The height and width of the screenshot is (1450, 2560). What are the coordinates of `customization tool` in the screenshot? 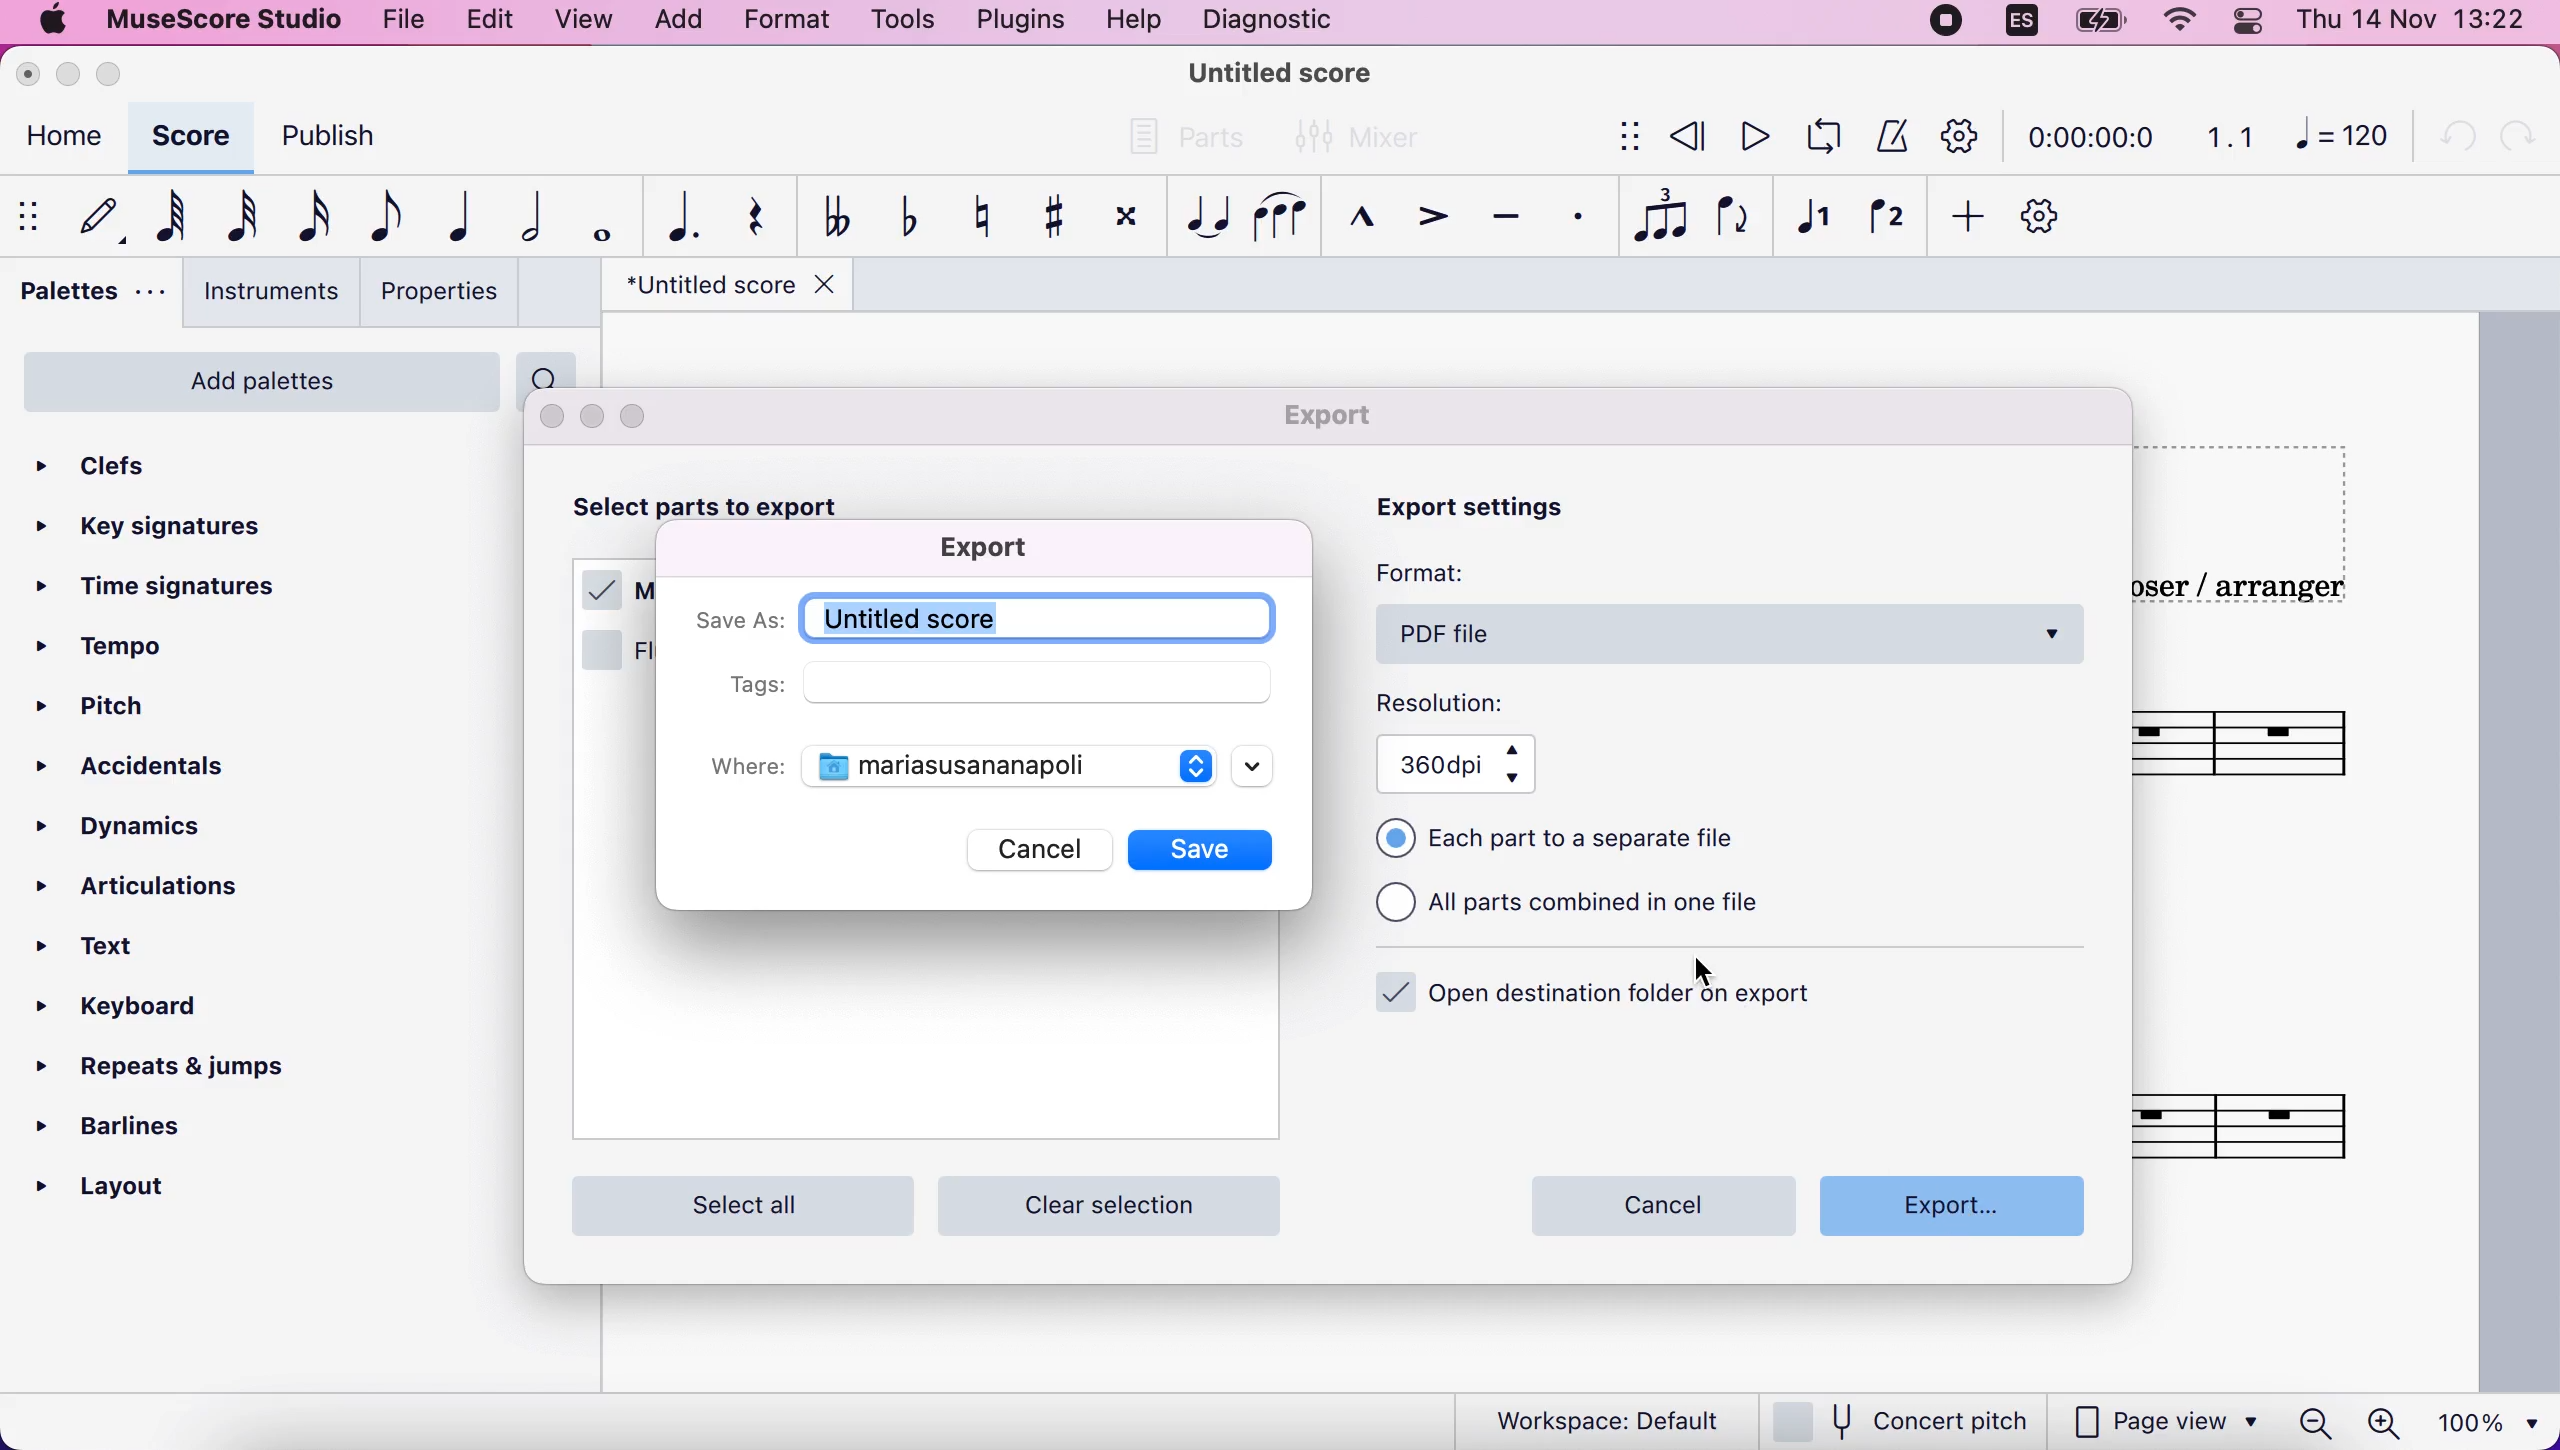 It's located at (1954, 136).